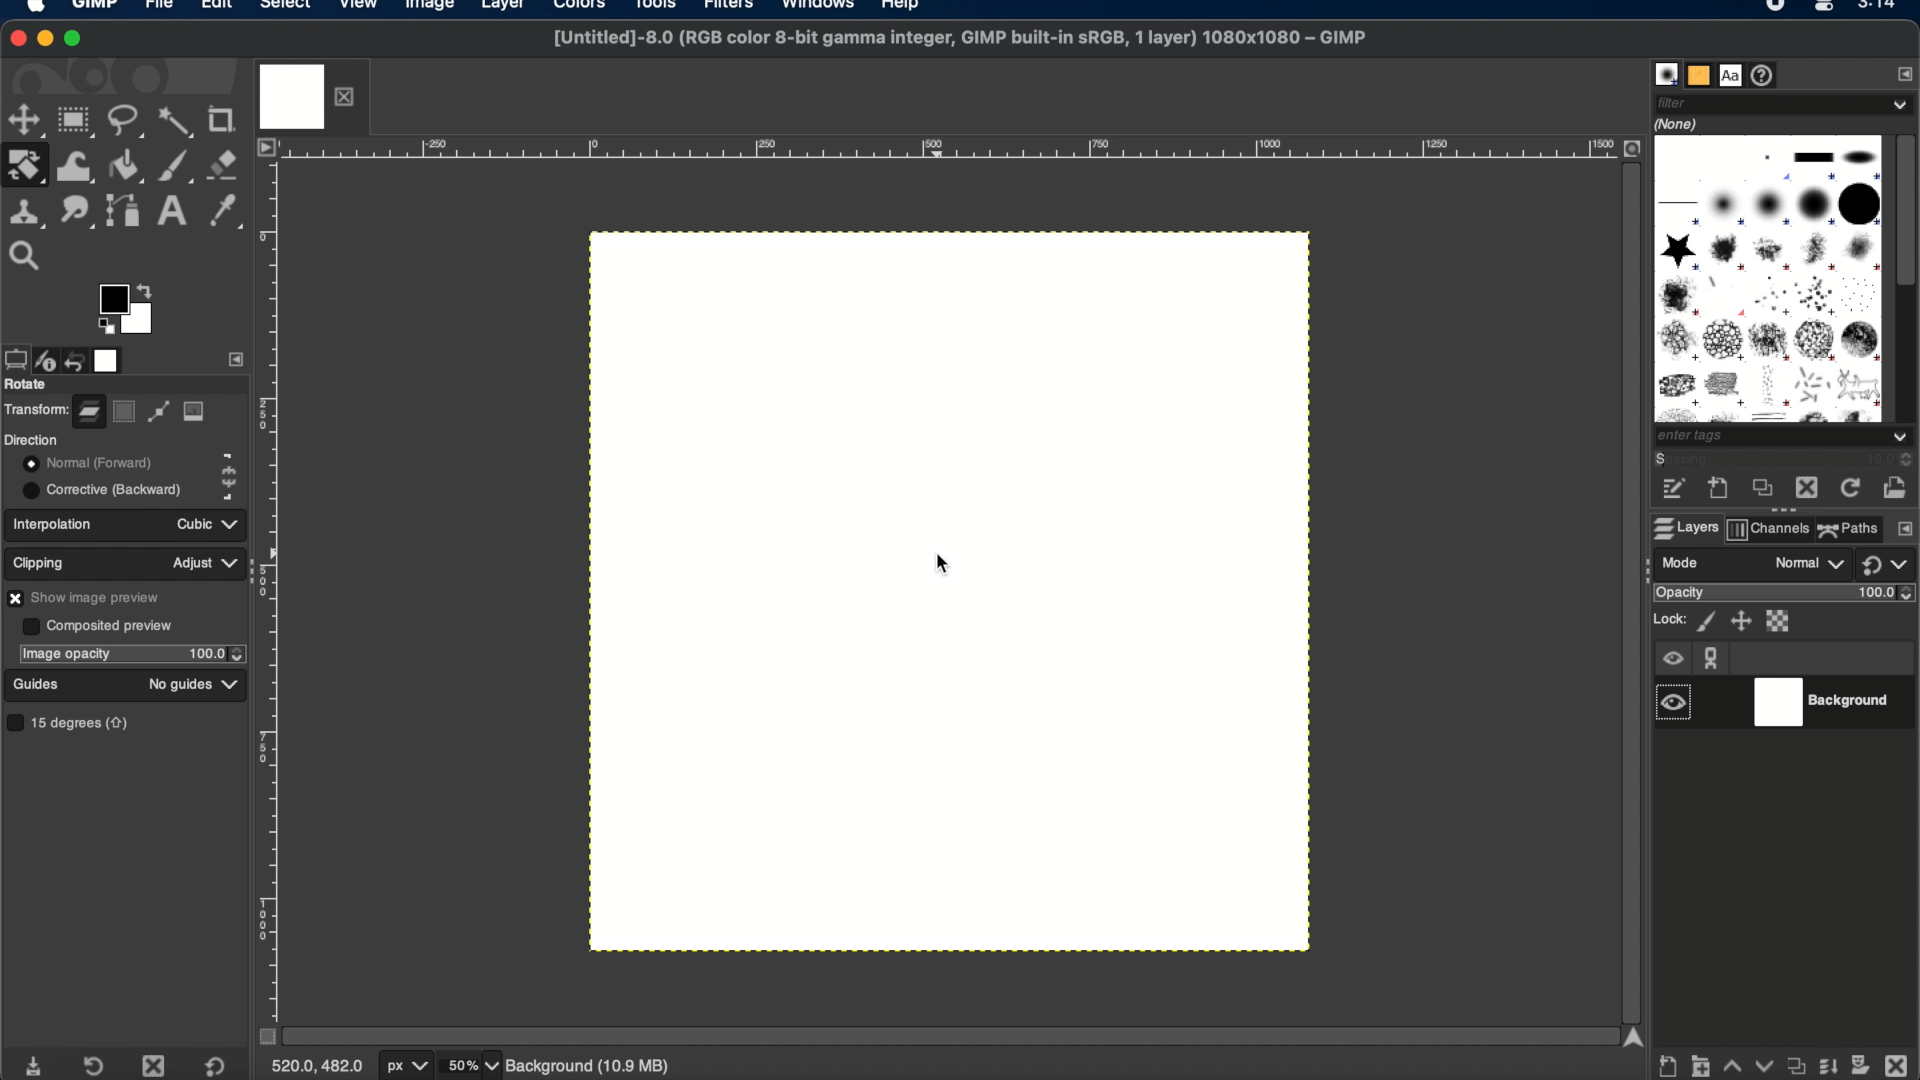 This screenshot has width=1920, height=1080. Describe the element at coordinates (1880, 11) in the screenshot. I see `time` at that location.